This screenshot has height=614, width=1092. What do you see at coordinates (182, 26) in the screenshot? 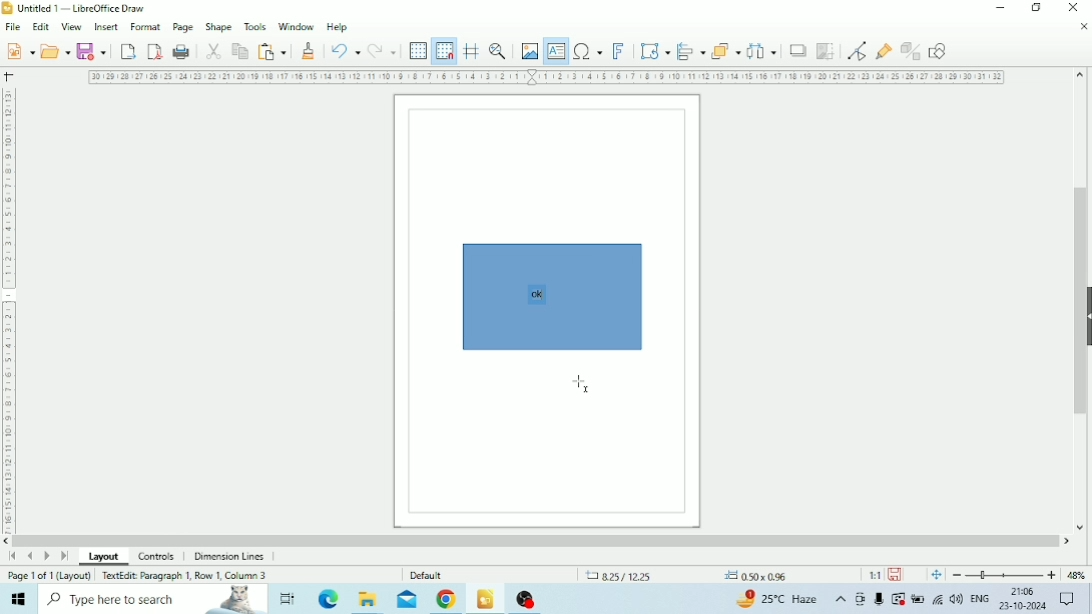
I see `Page` at bounding box center [182, 26].